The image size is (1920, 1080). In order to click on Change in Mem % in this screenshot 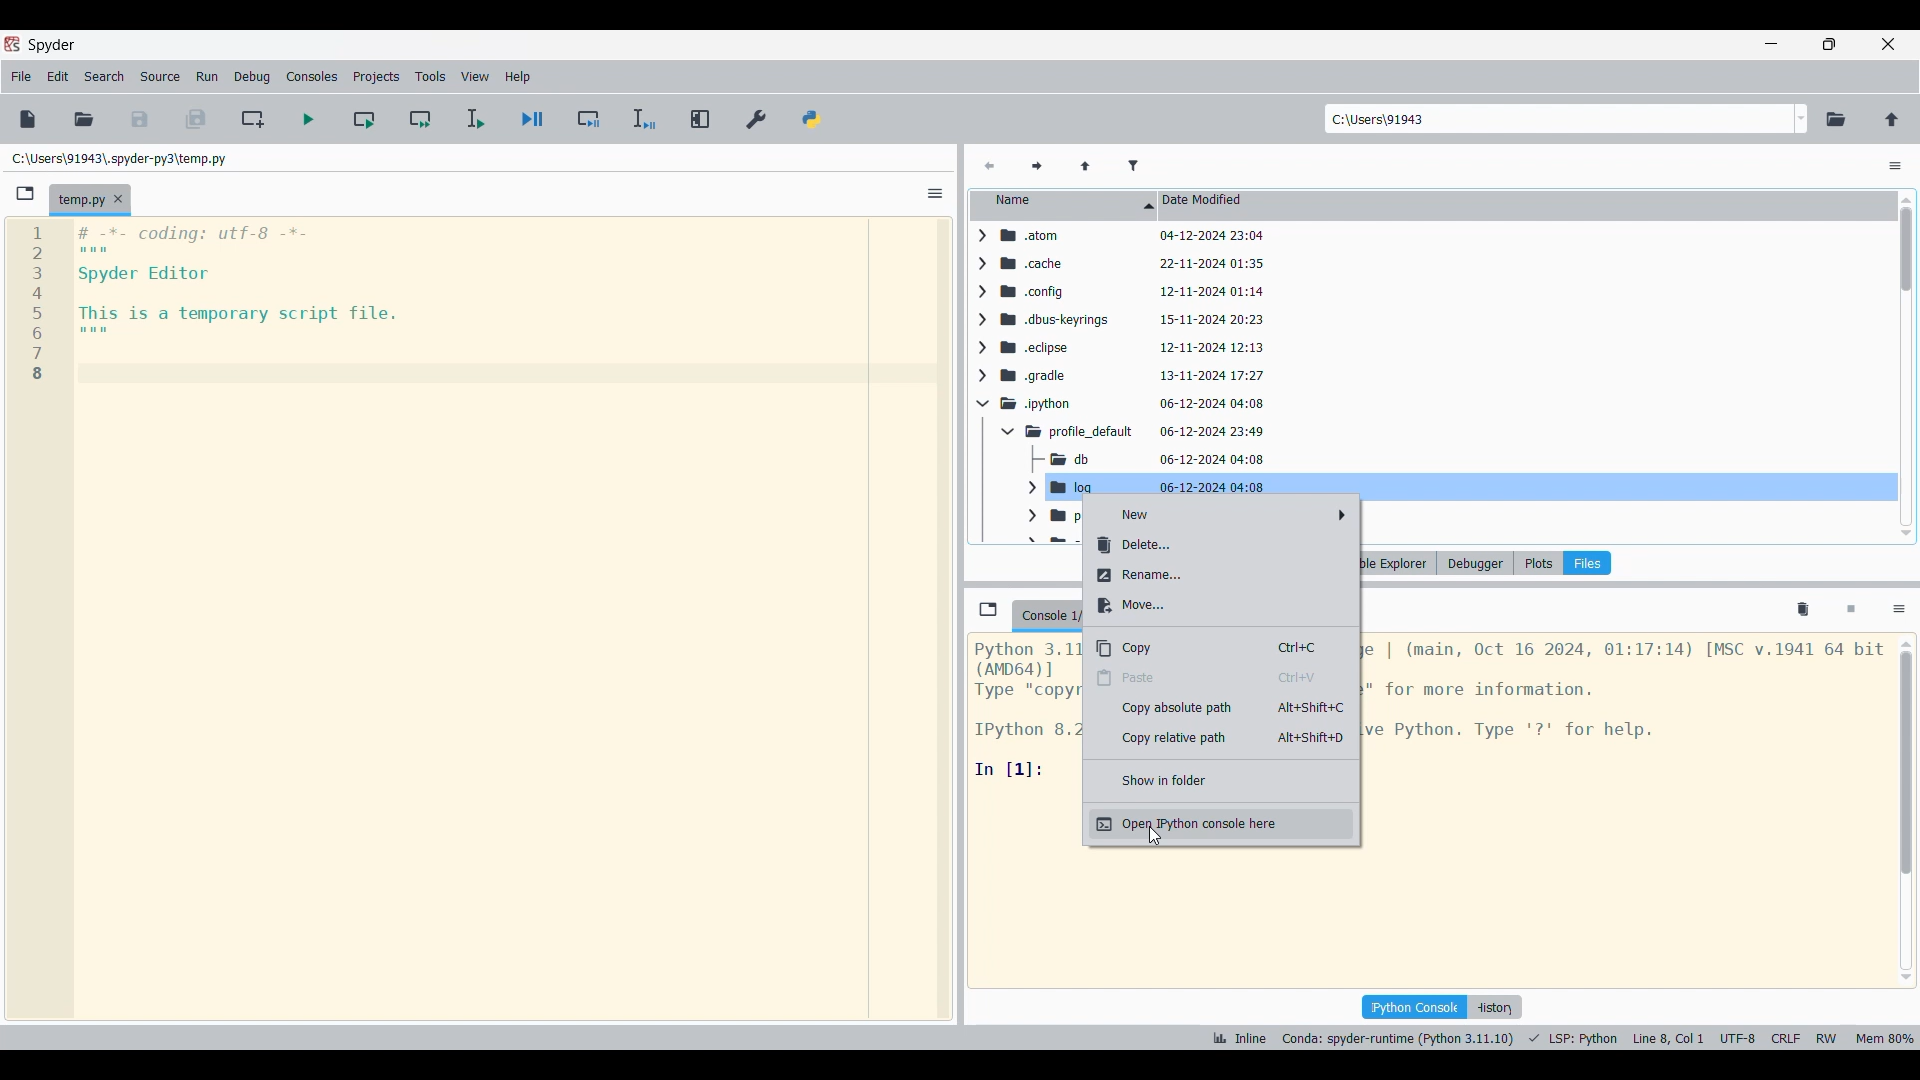, I will do `click(1886, 1038)`.